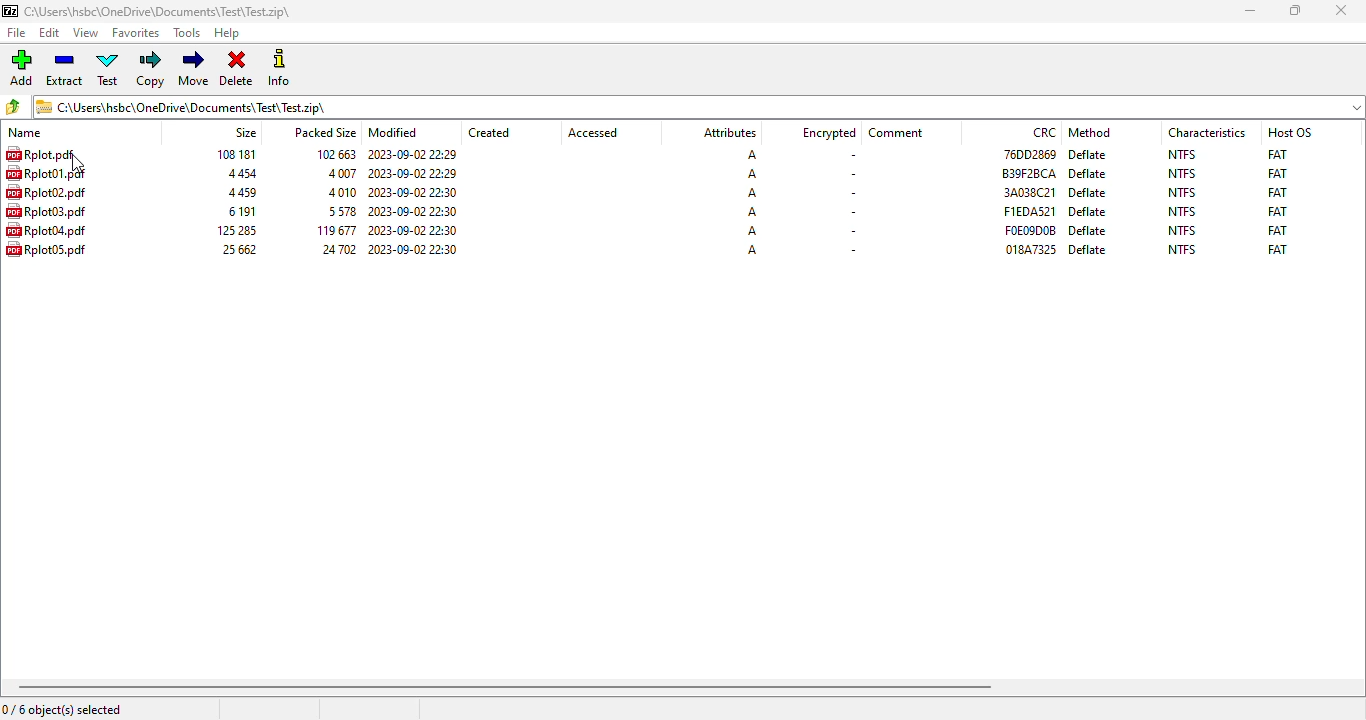 The height and width of the screenshot is (720, 1366). Describe the element at coordinates (850, 213) in the screenshot. I see `-` at that location.